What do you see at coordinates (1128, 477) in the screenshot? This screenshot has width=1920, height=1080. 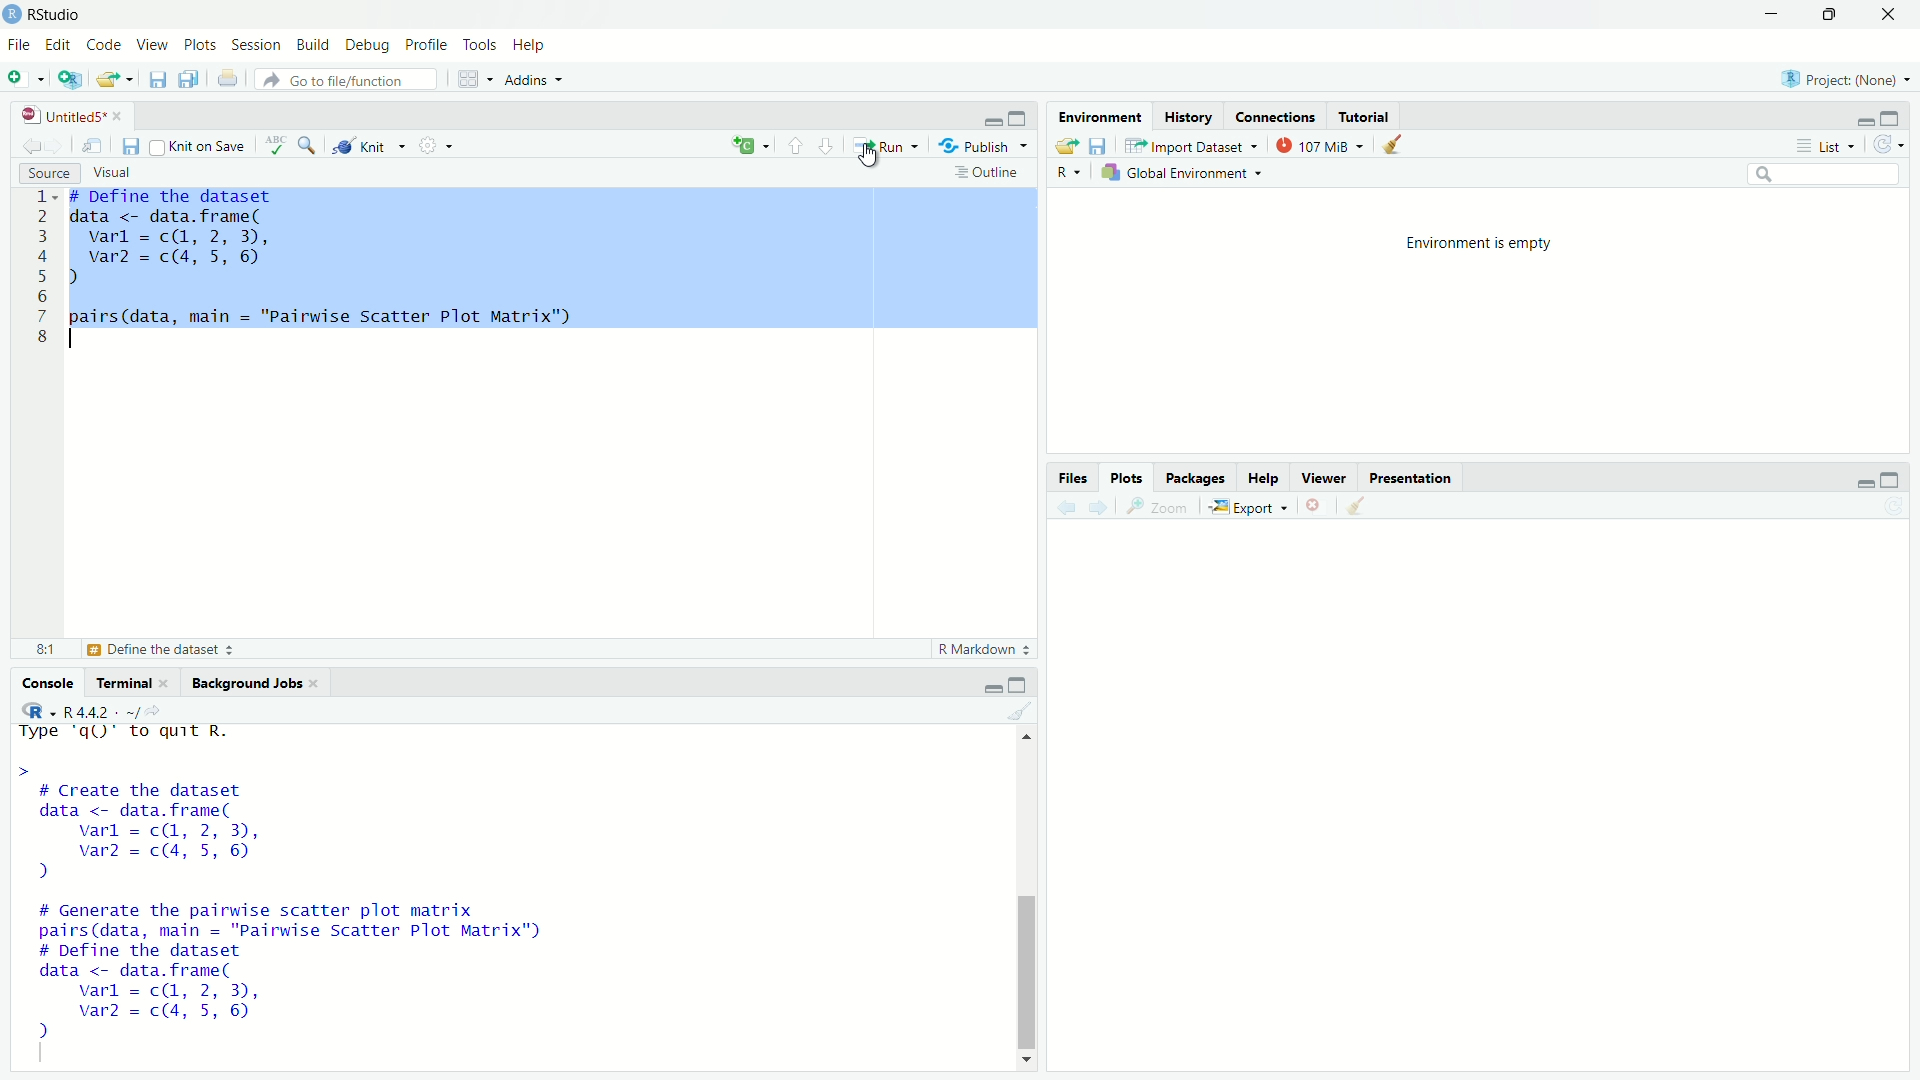 I see `Plots` at bounding box center [1128, 477].